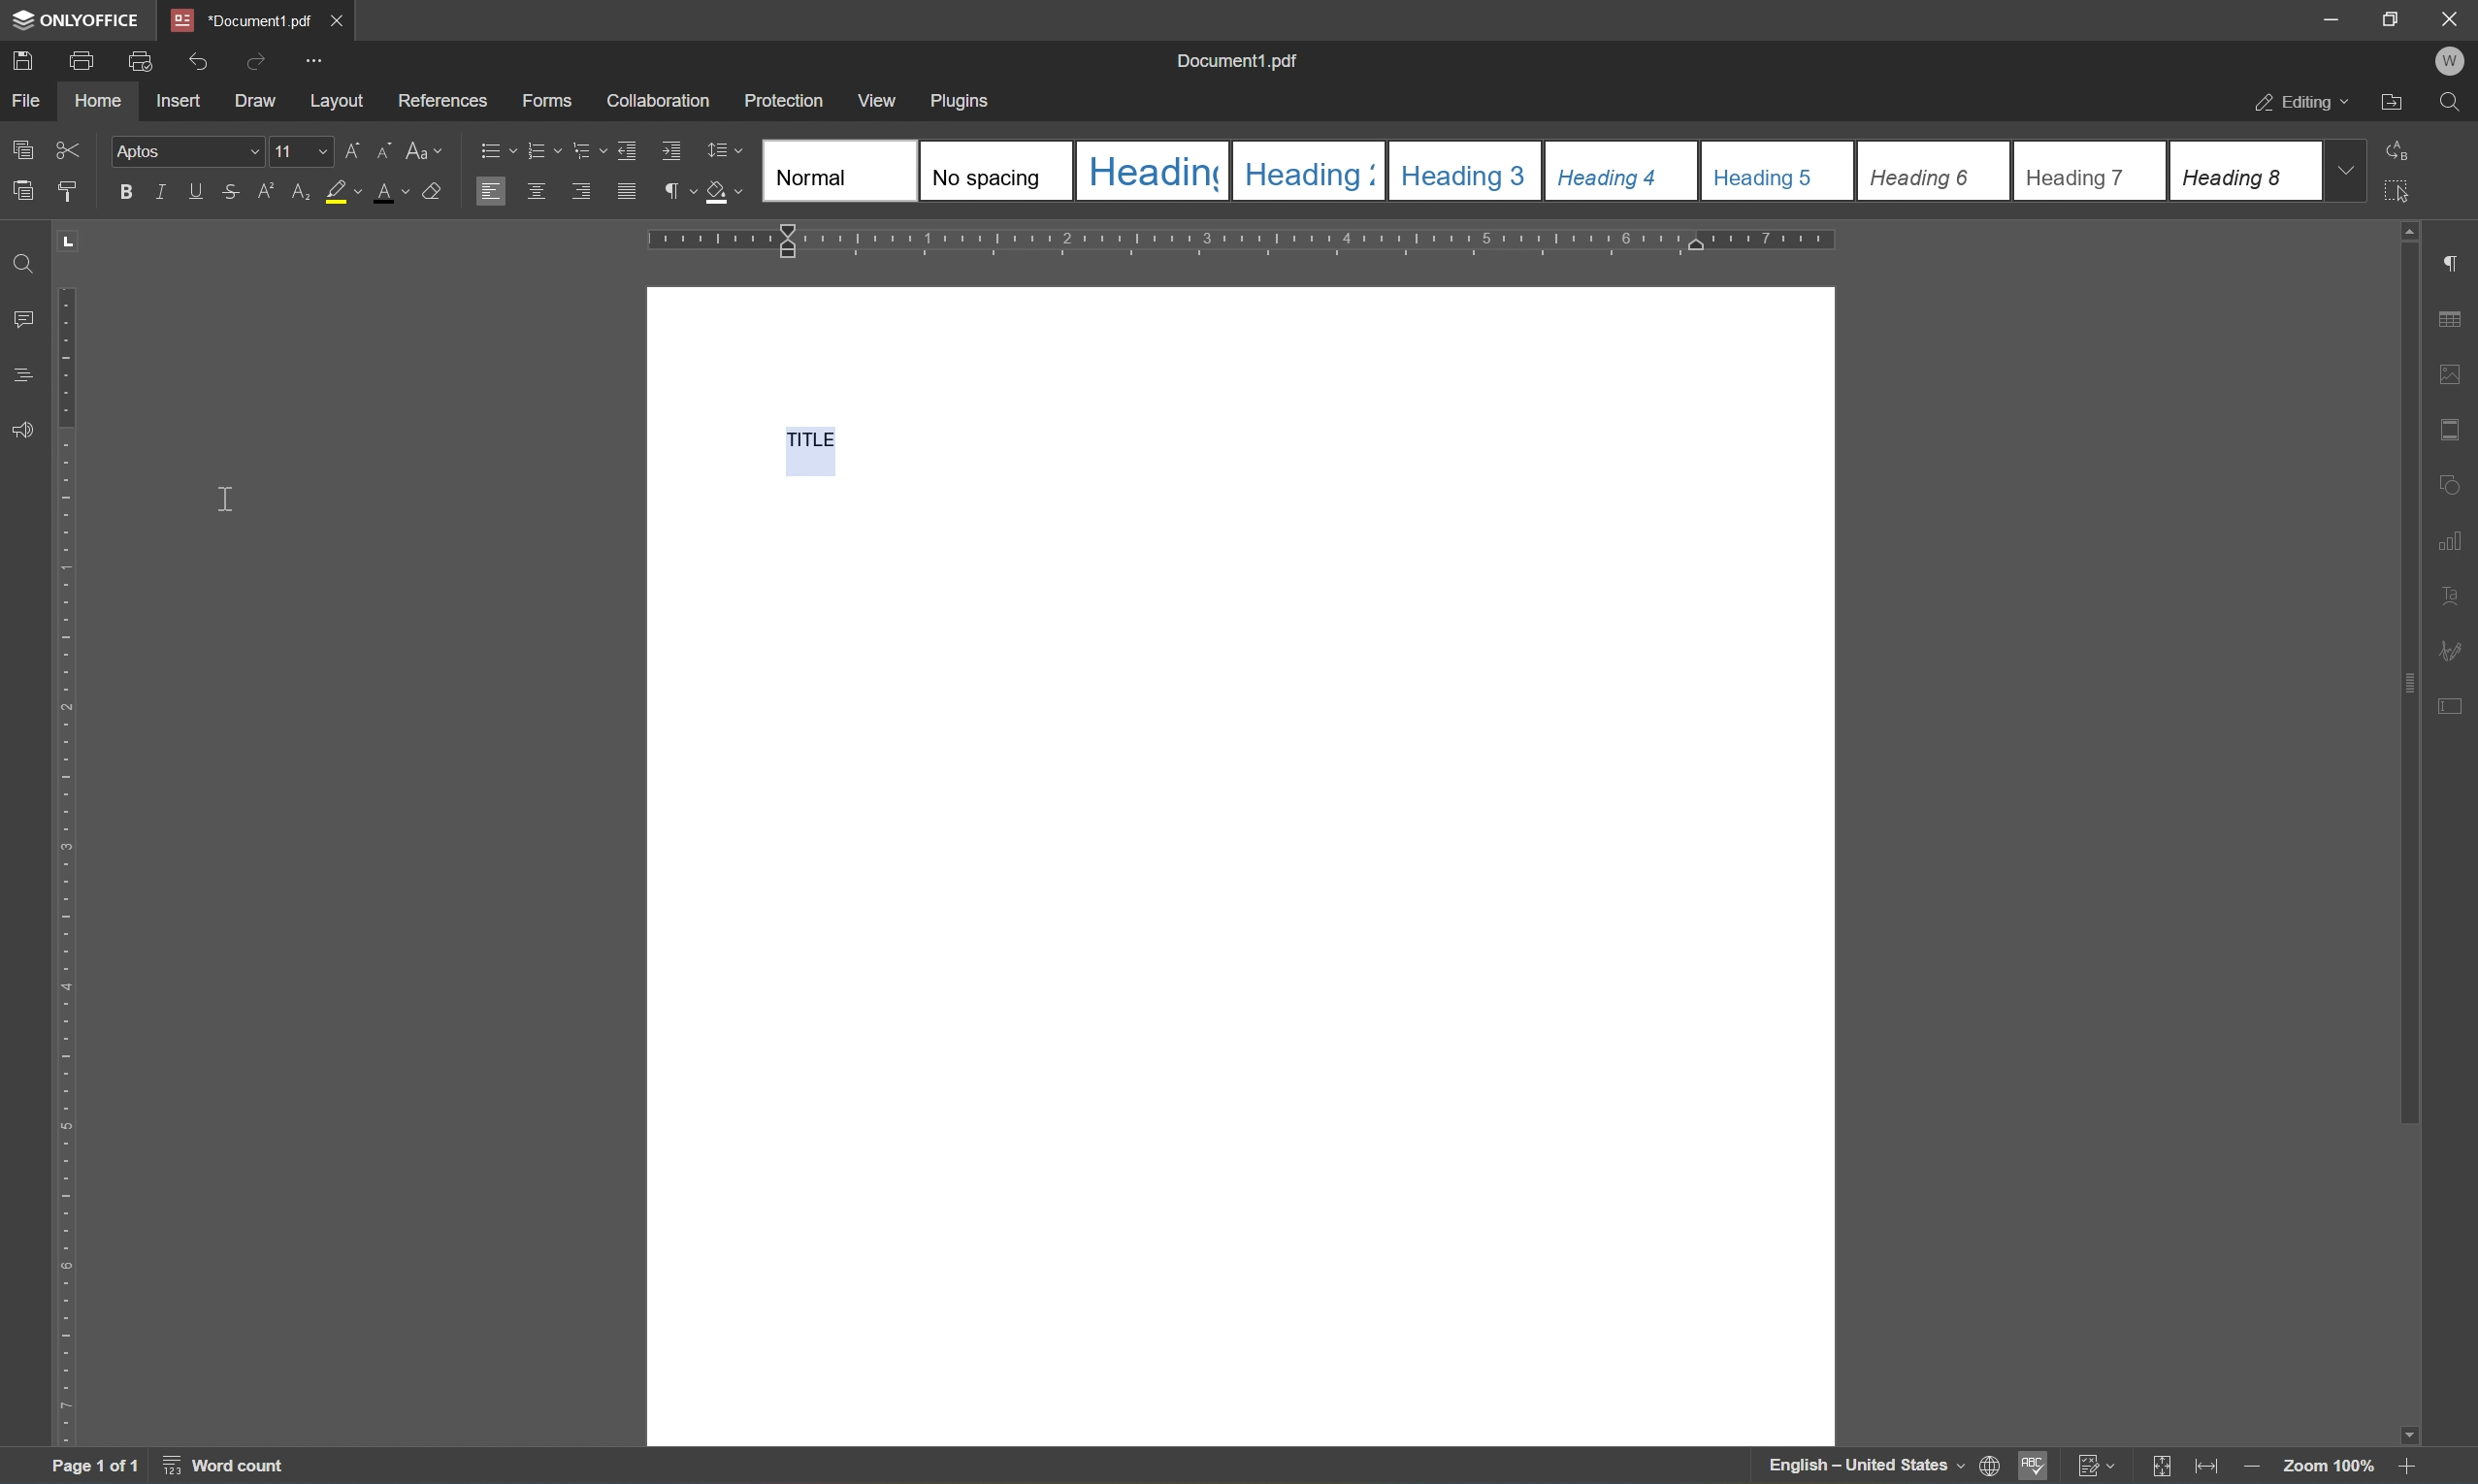 This screenshot has height=1484, width=2478. Describe the element at coordinates (192, 195) in the screenshot. I see `underline` at that location.